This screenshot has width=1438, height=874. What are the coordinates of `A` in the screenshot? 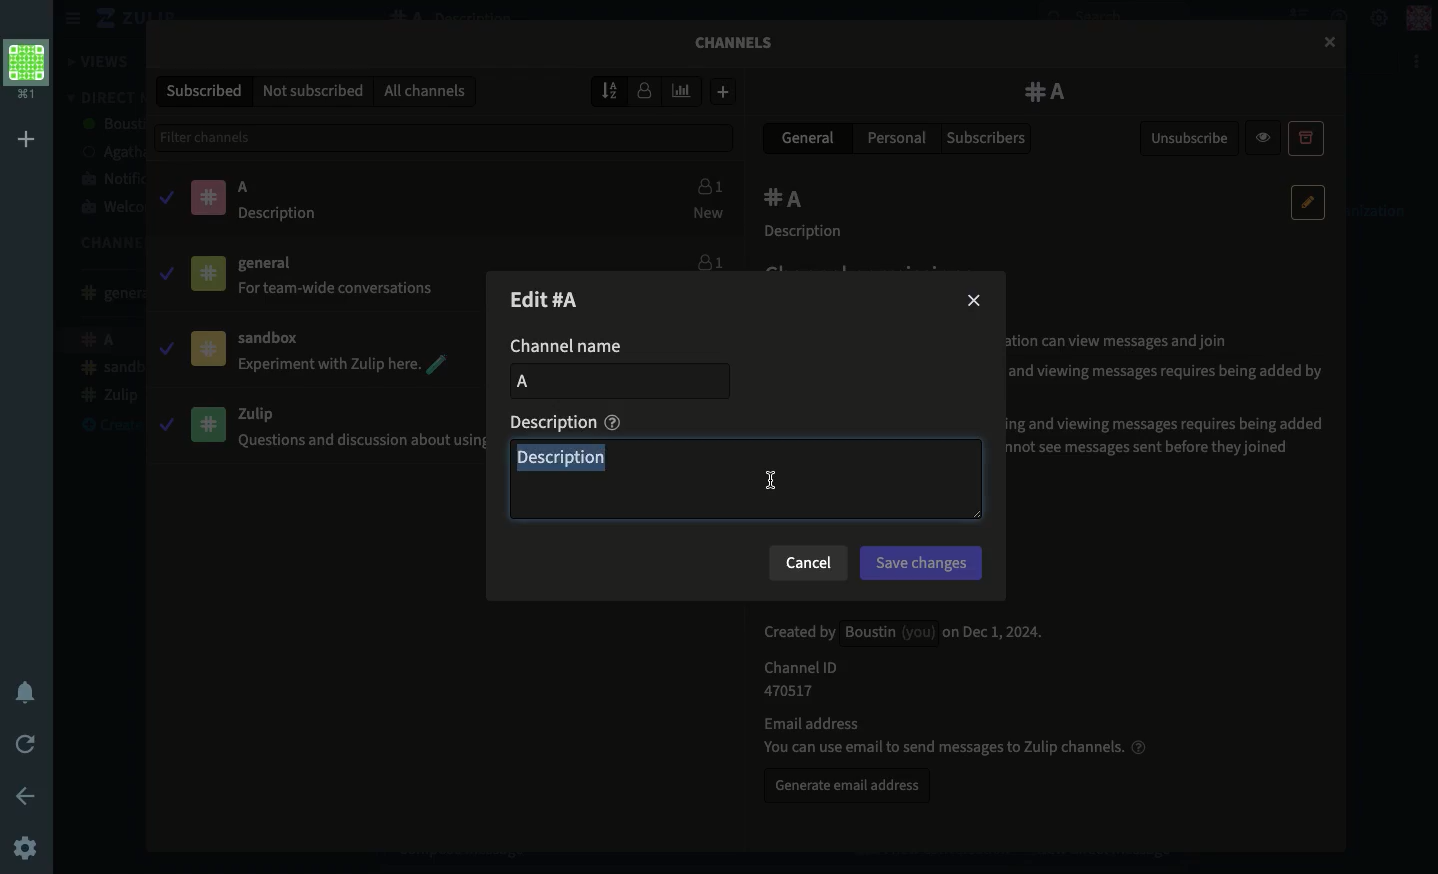 It's located at (788, 200).